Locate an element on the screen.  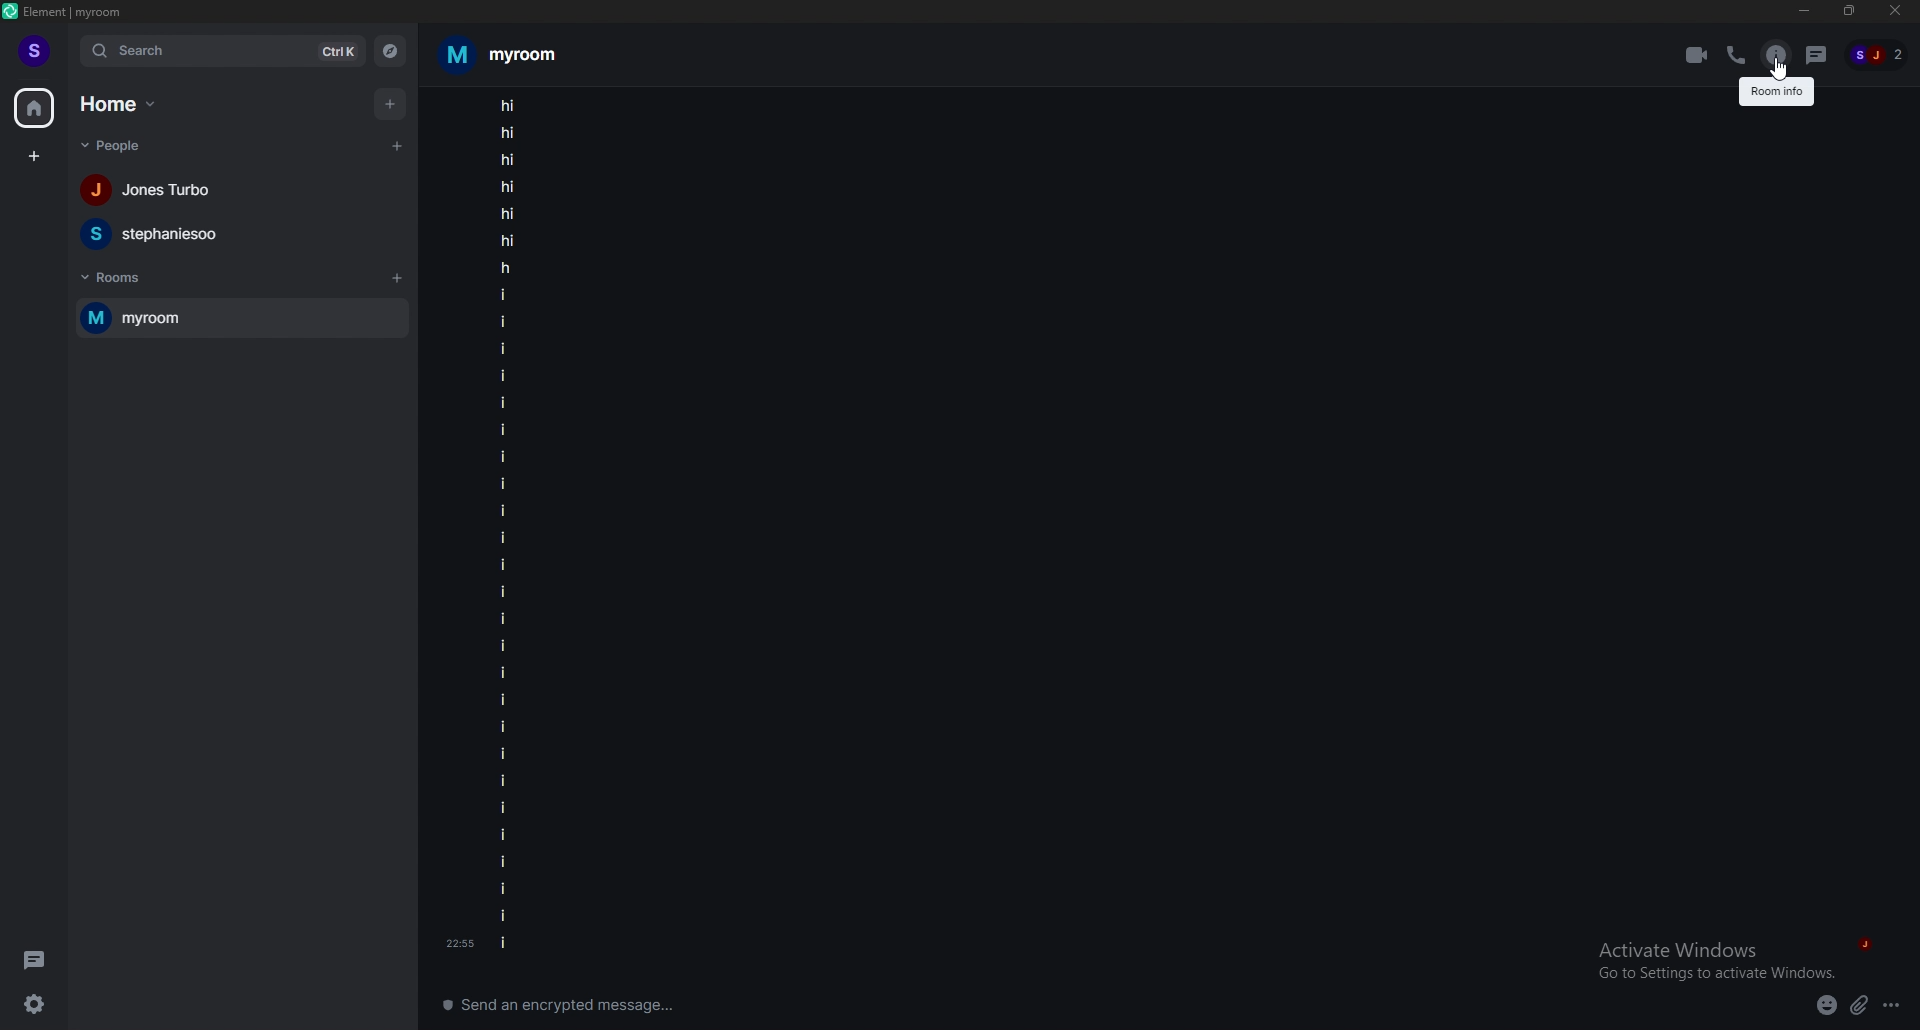
voice call is located at coordinates (1736, 54).